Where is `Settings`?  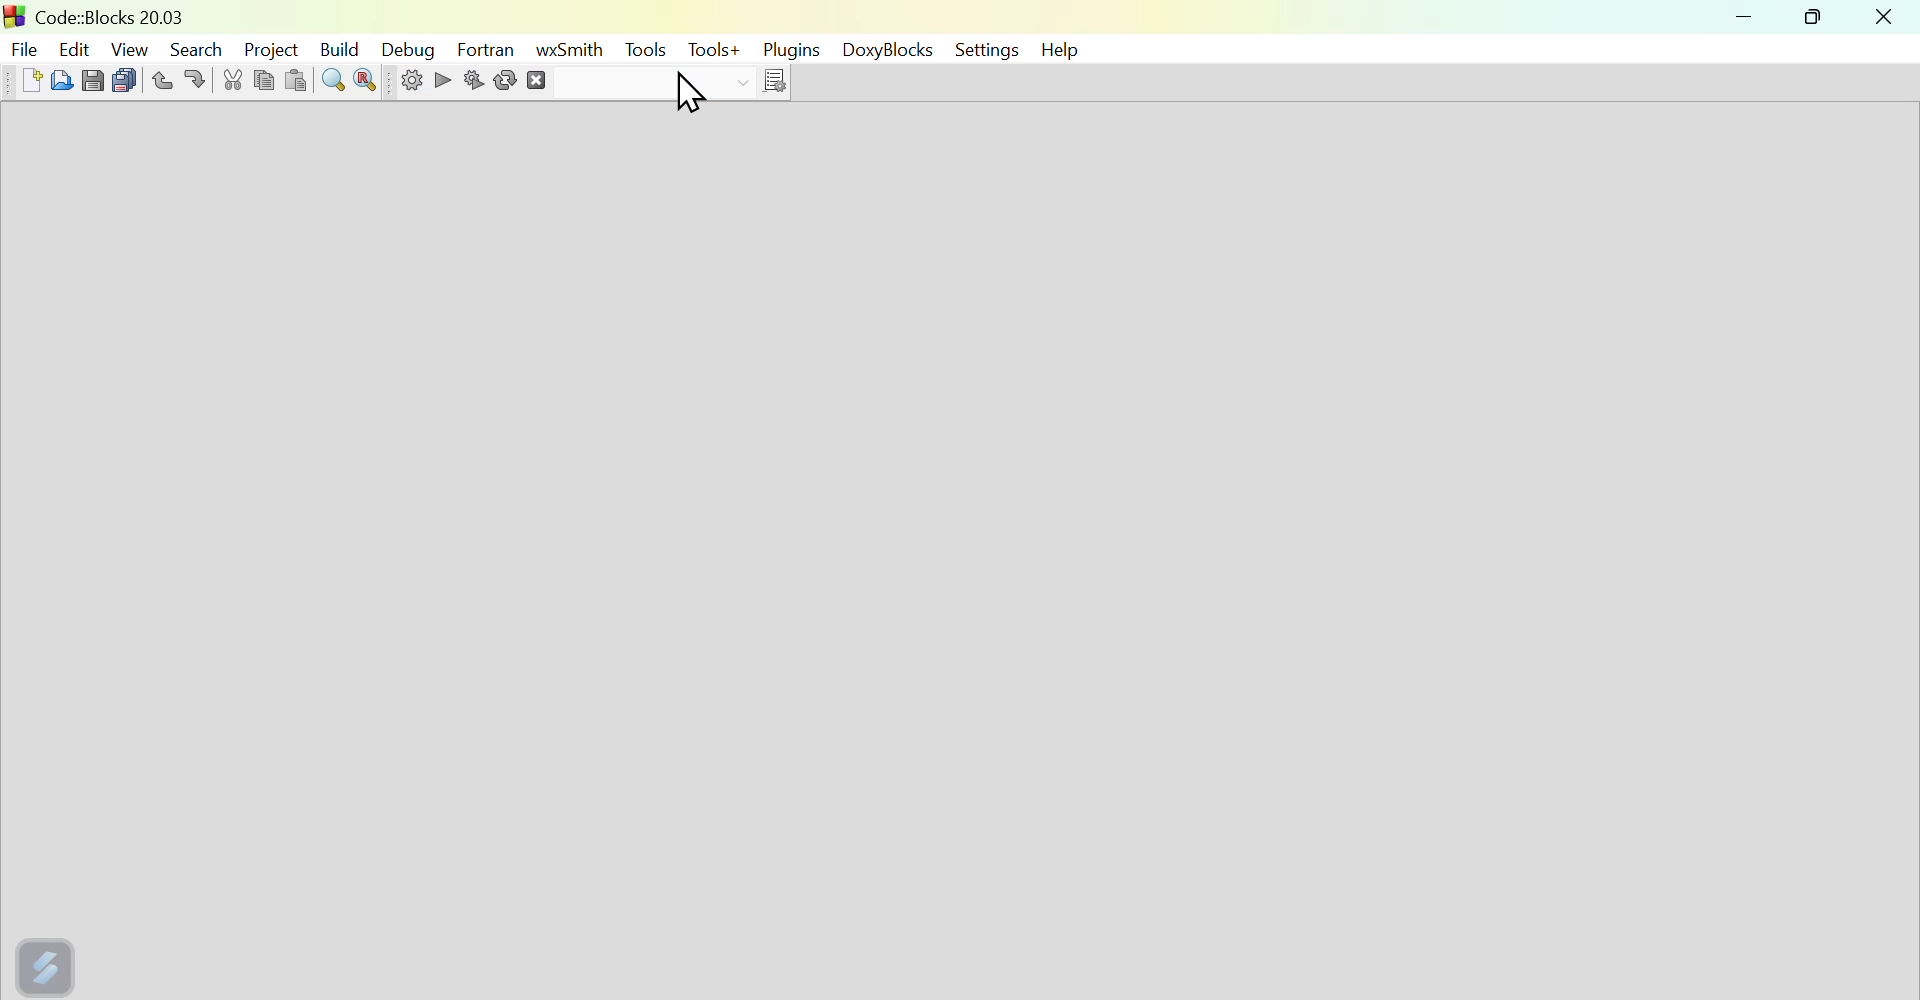
Settings is located at coordinates (983, 50).